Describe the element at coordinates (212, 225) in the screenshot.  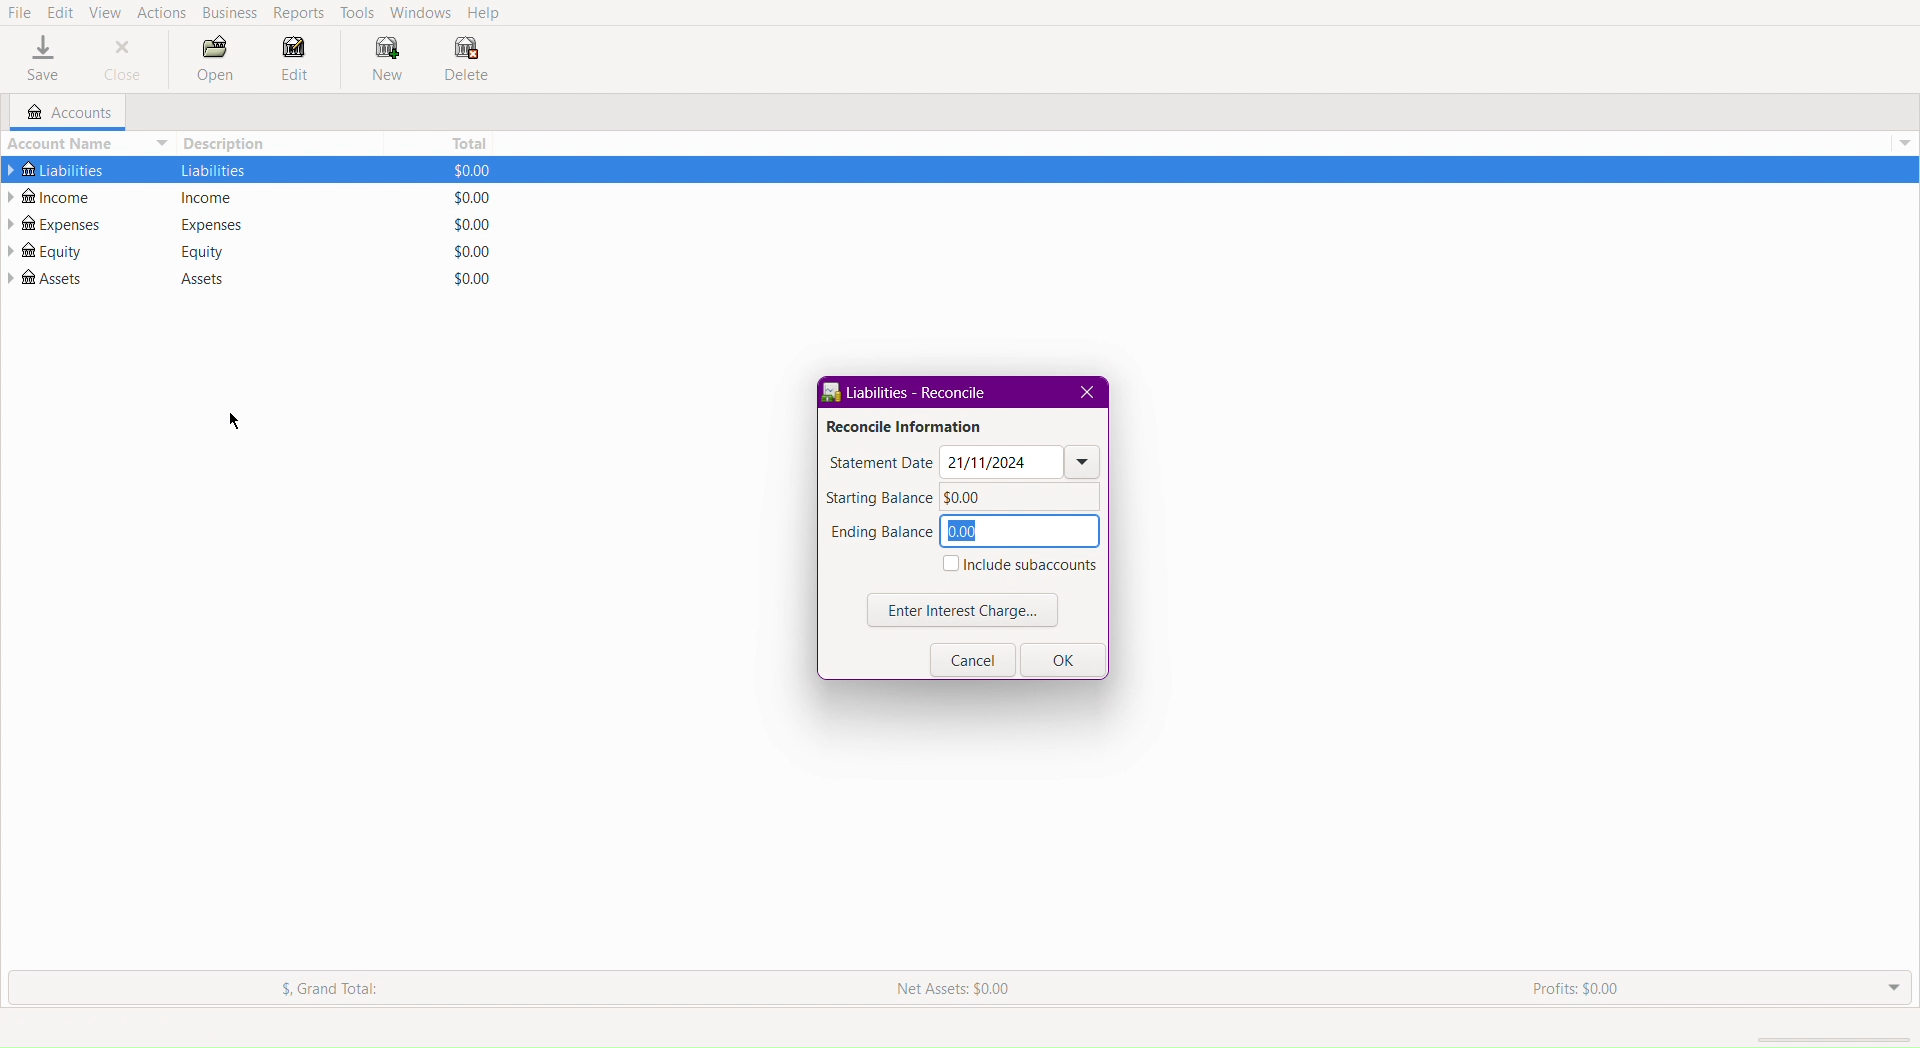
I see `Description` at that location.